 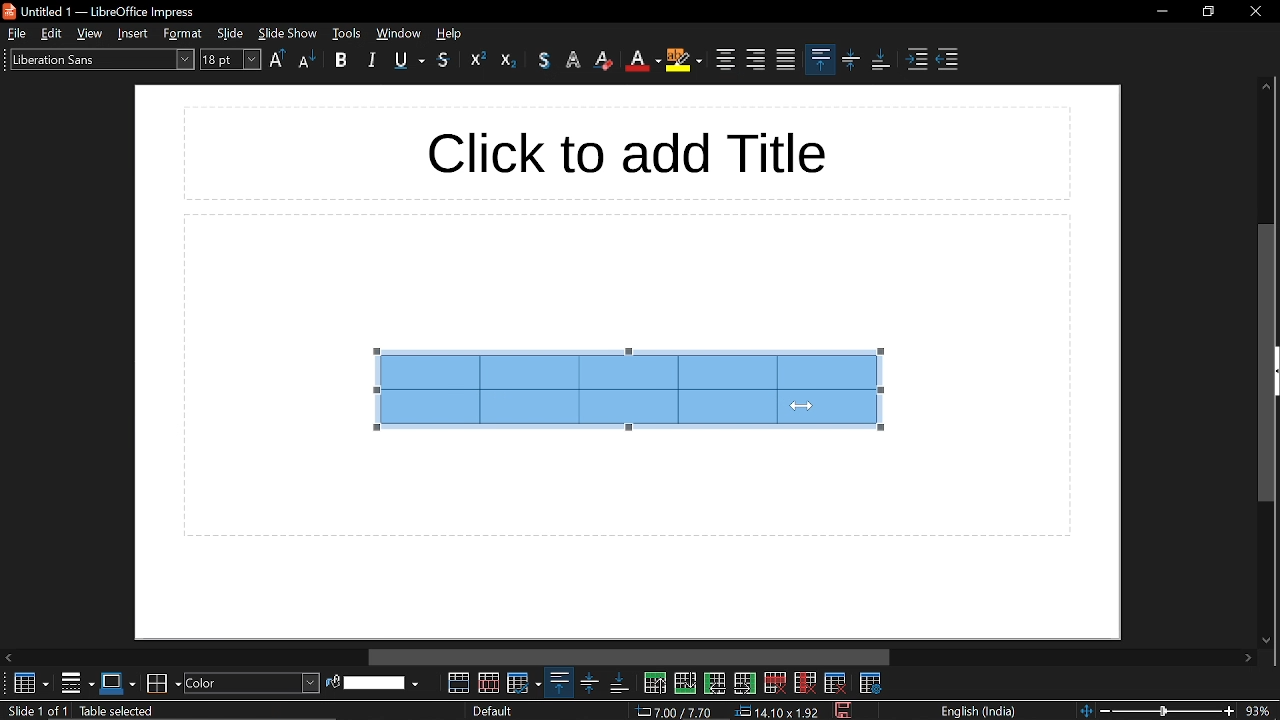 What do you see at coordinates (774, 682) in the screenshot?
I see `delete row ` at bounding box center [774, 682].